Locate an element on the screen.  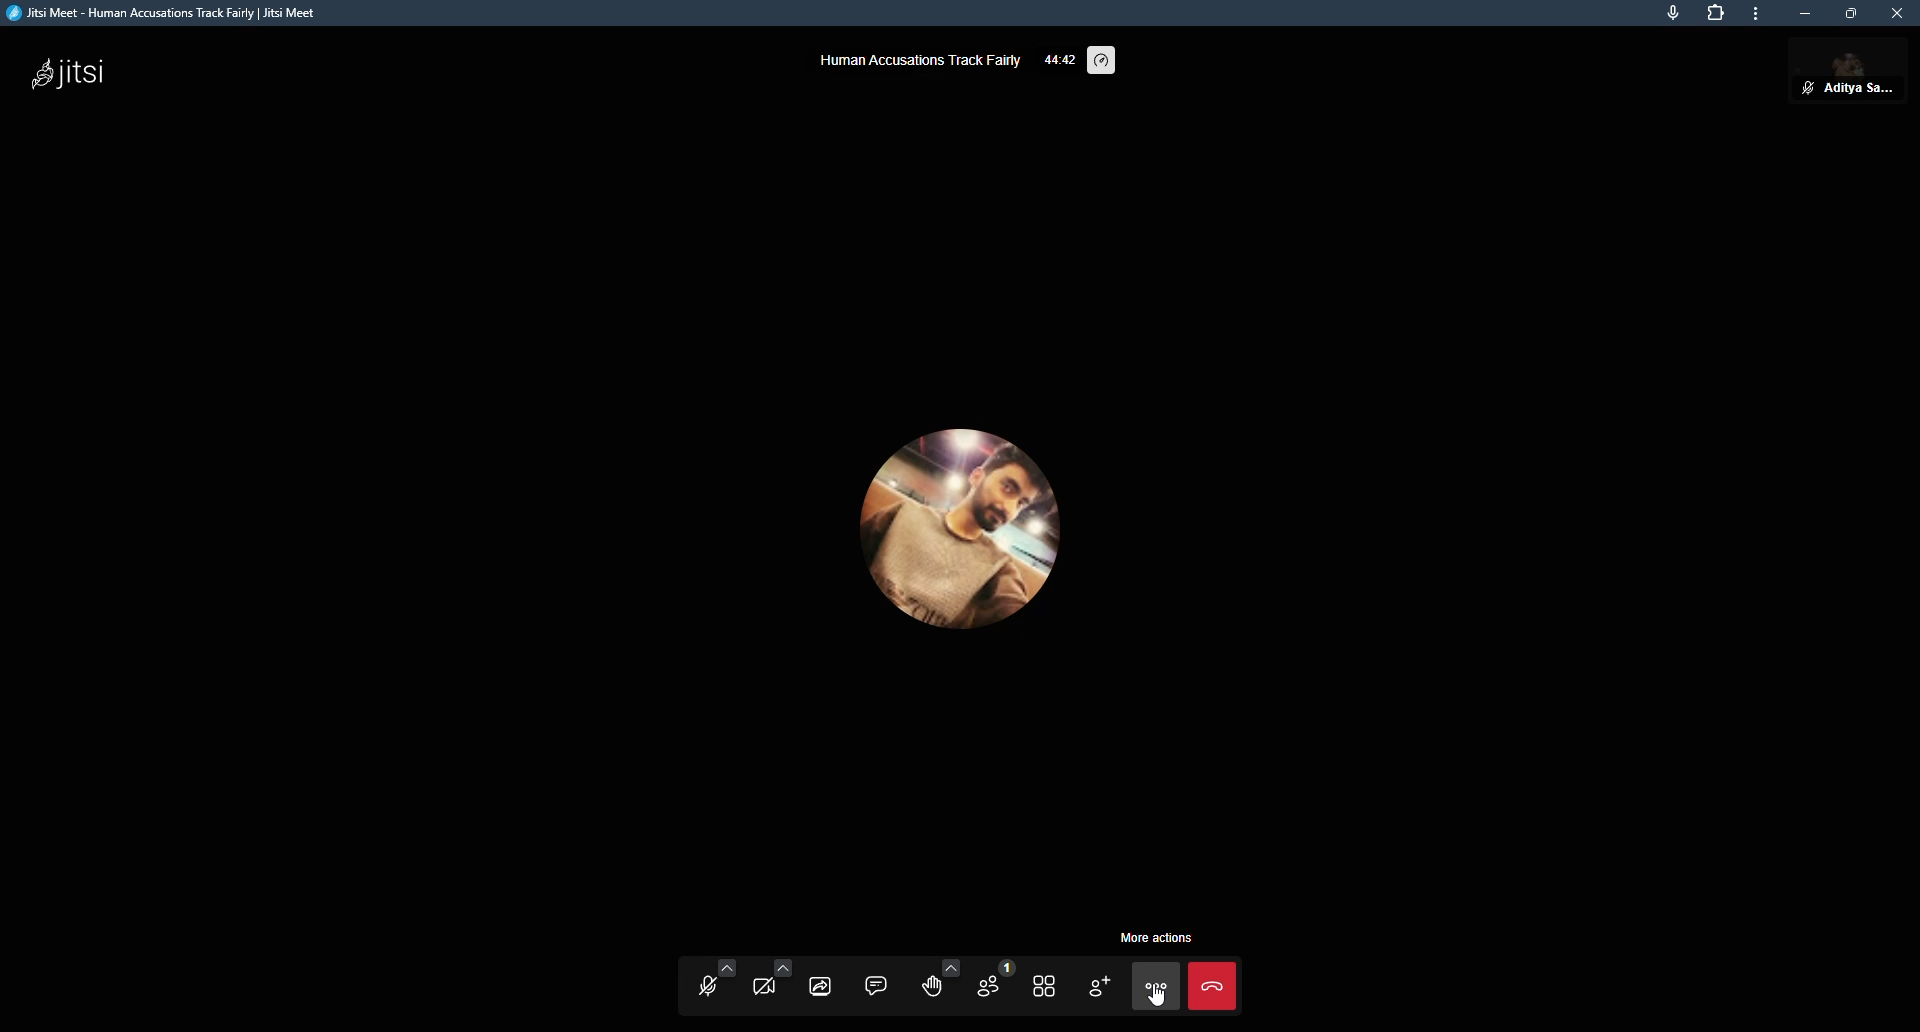
toggle tile view is located at coordinates (1040, 985).